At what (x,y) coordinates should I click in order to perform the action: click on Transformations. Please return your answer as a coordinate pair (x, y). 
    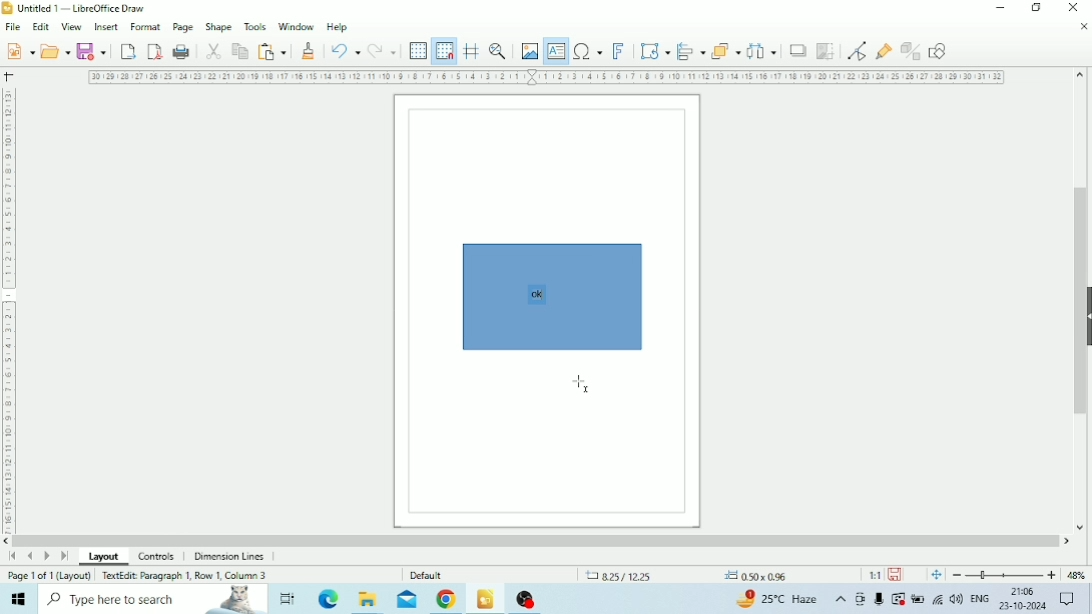
    Looking at the image, I should click on (655, 51).